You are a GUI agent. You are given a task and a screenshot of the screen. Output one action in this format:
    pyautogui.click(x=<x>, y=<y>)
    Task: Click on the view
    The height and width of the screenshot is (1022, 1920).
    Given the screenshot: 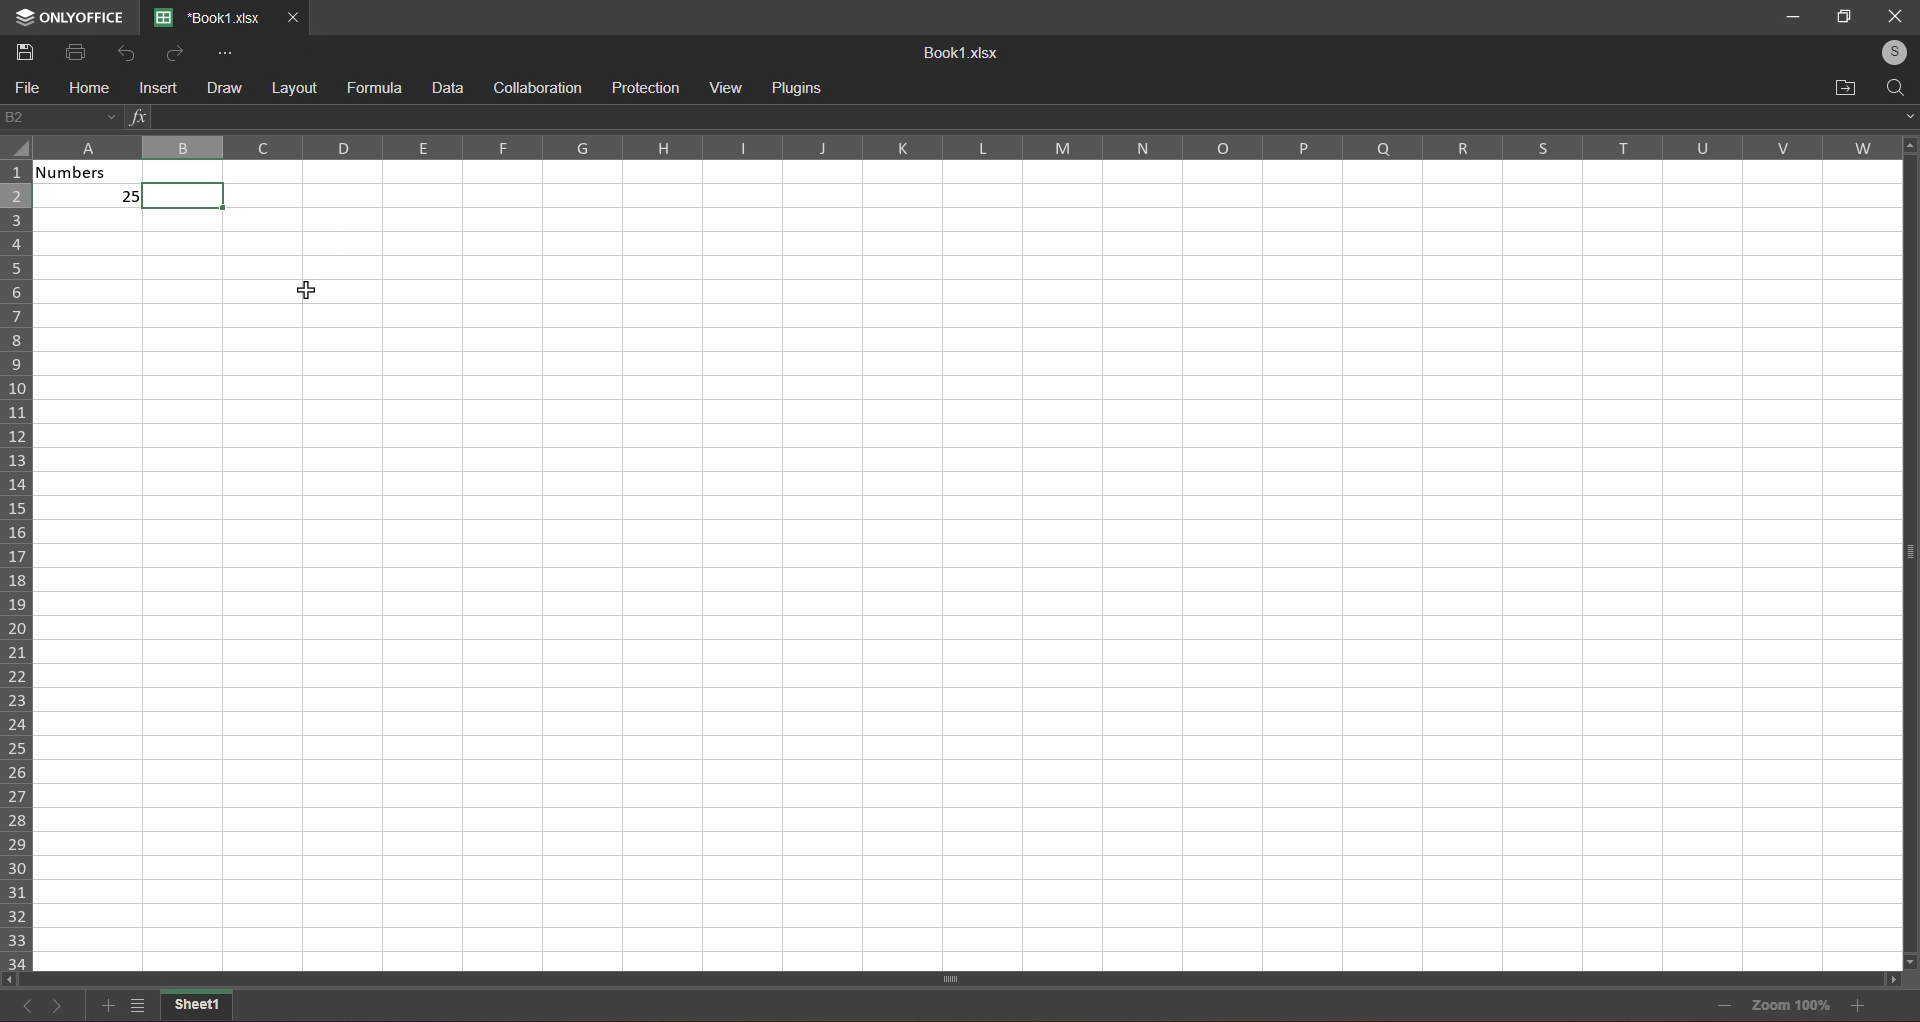 What is the action you would take?
    pyautogui.click(x=729, y=87)
    